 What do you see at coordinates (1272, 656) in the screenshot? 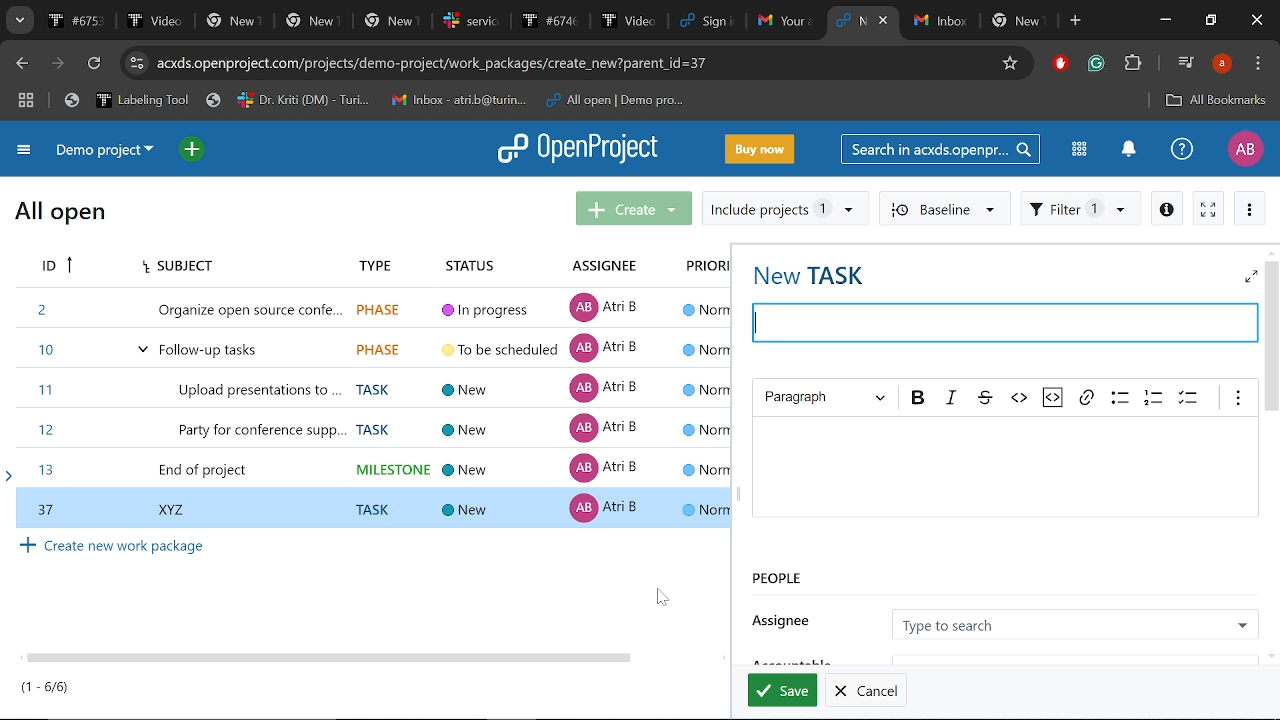
I see `Move down` at bounding box center [1272, 656].